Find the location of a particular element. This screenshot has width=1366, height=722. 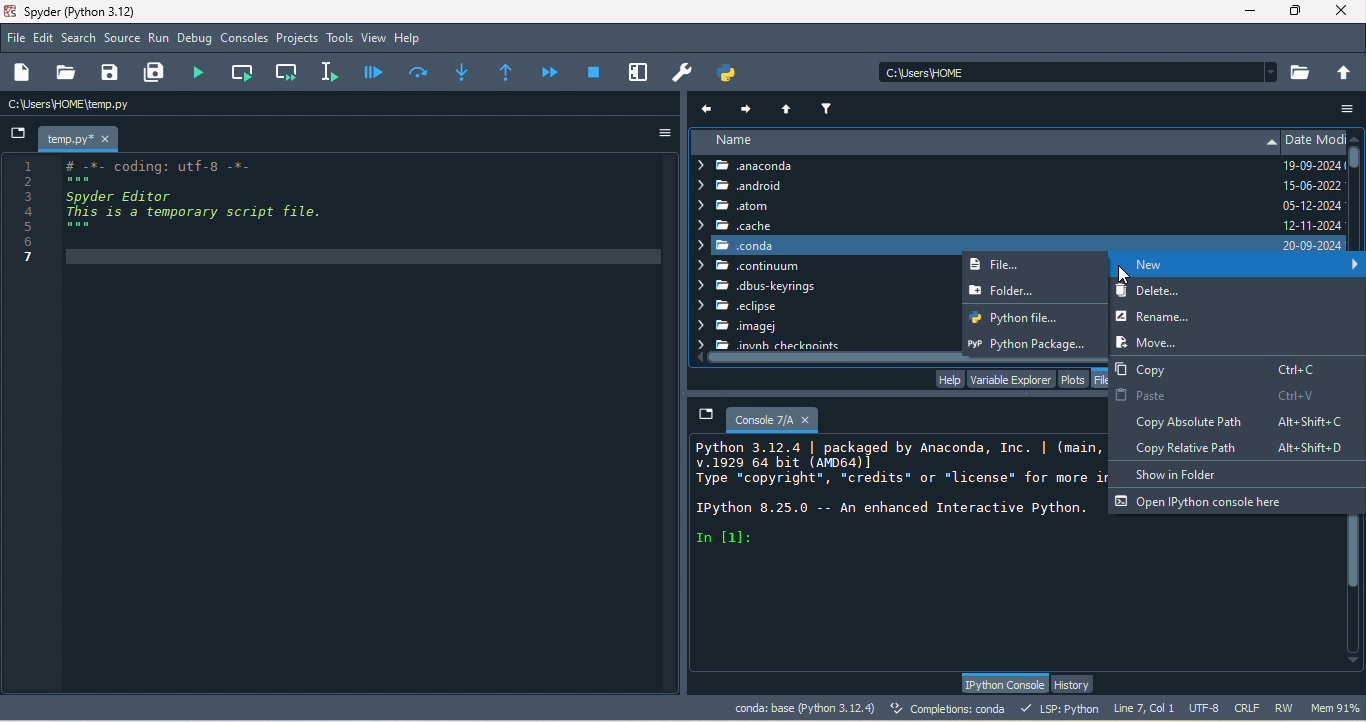

debug file is located at coordinates (374, 71).